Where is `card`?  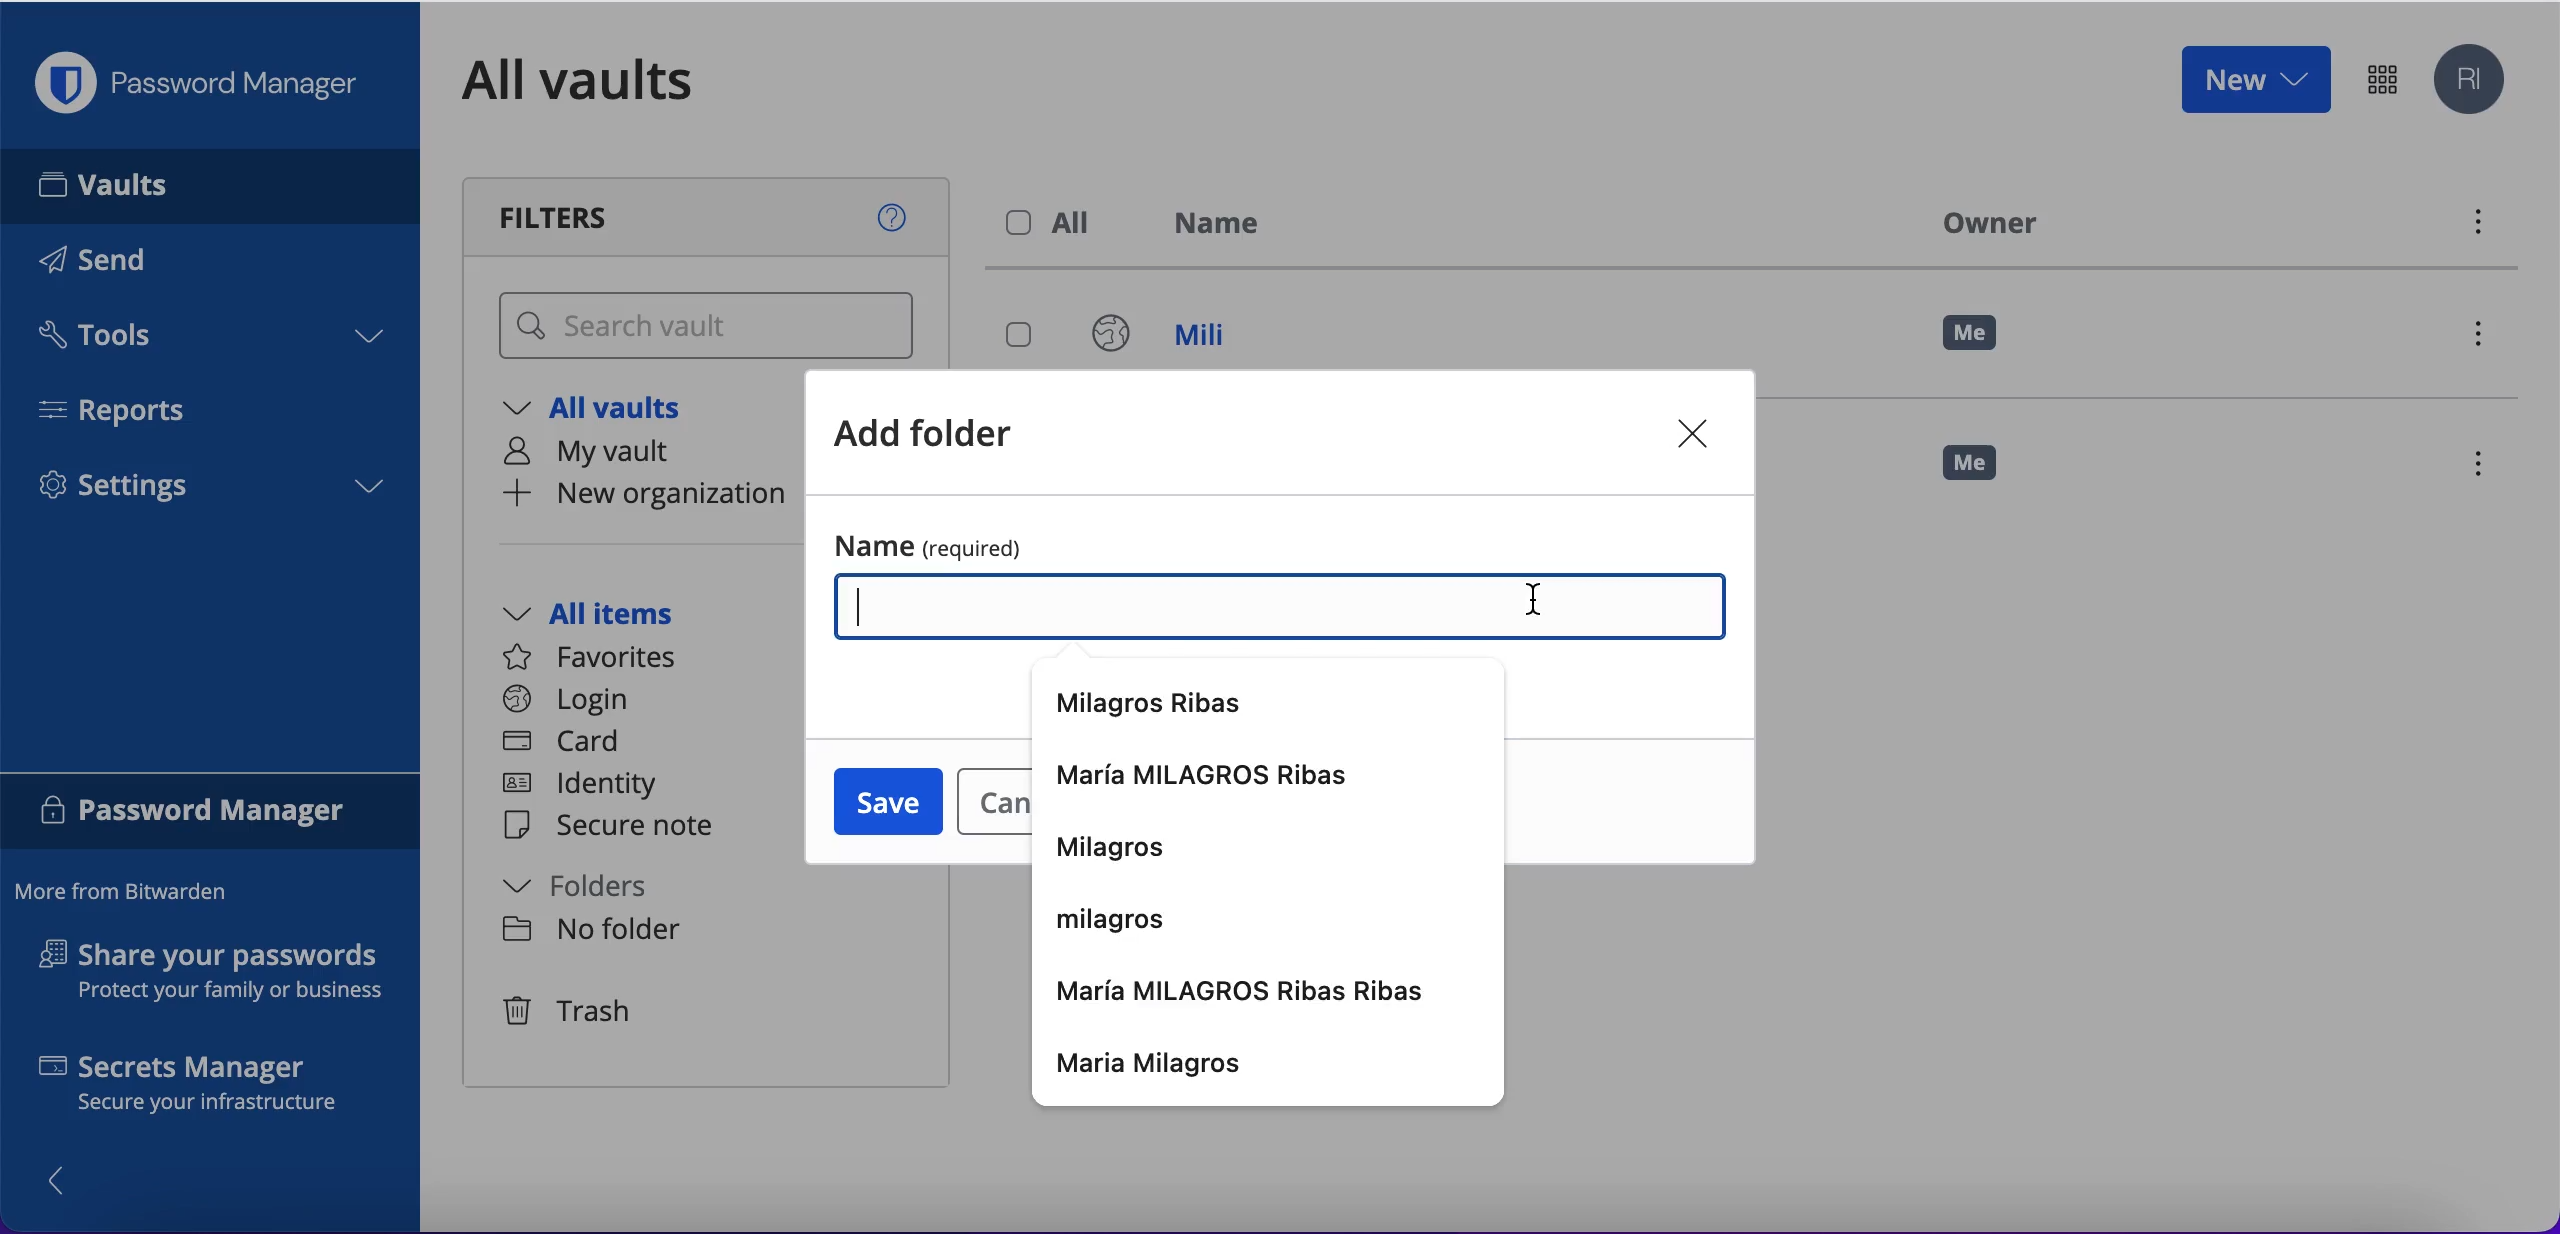
card is located at coordinates (565, 744).